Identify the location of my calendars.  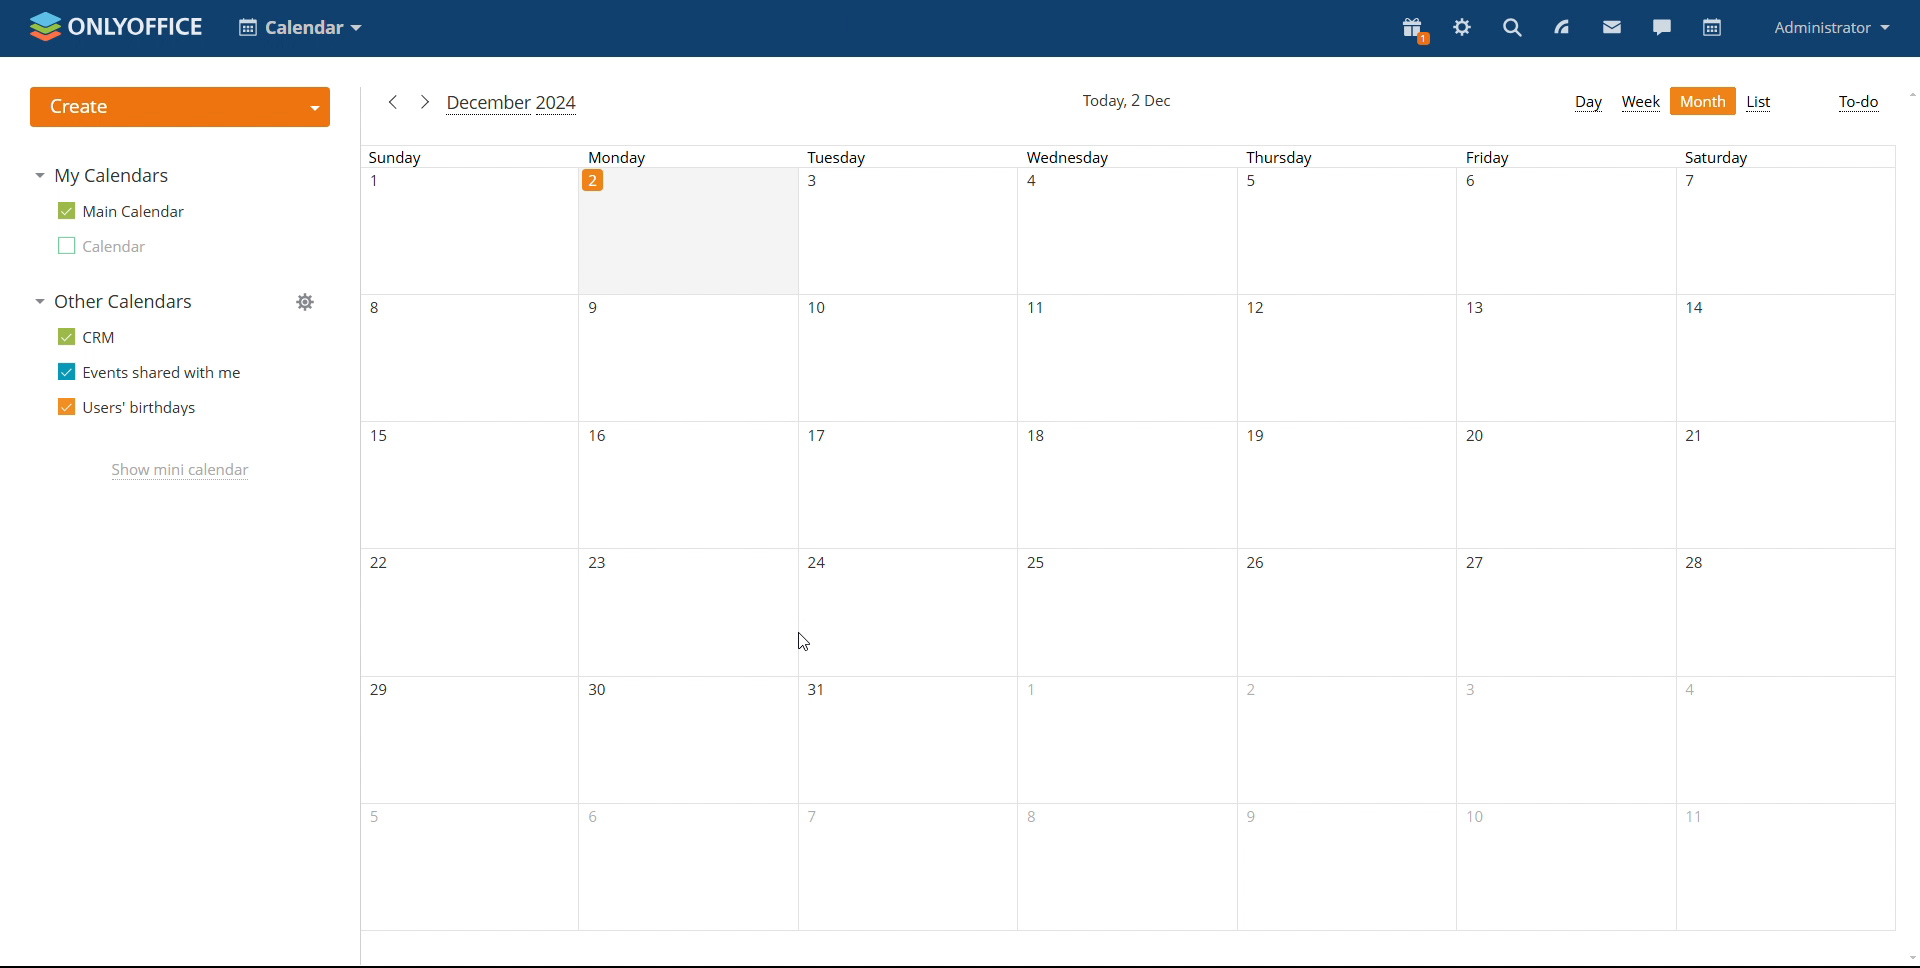
(108, 176).